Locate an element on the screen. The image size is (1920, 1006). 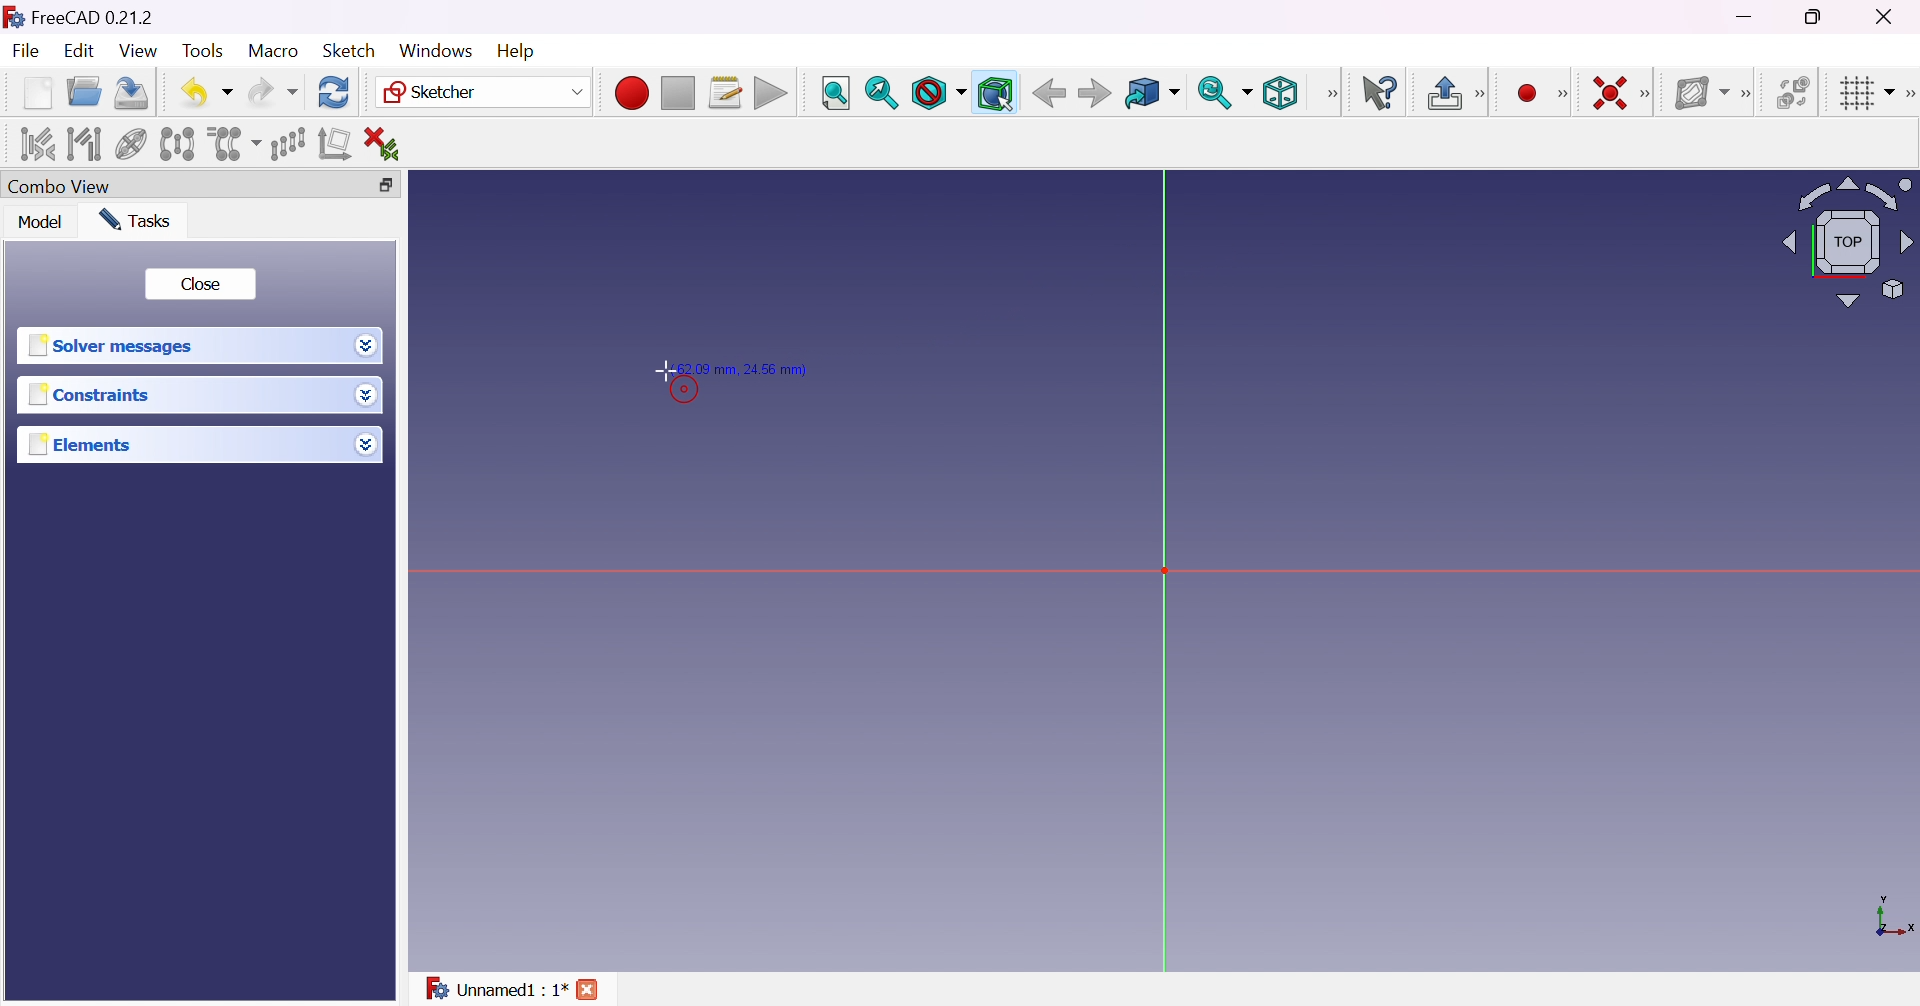
Show/hide B-spline information layer is located at coordinates (1702, 92).